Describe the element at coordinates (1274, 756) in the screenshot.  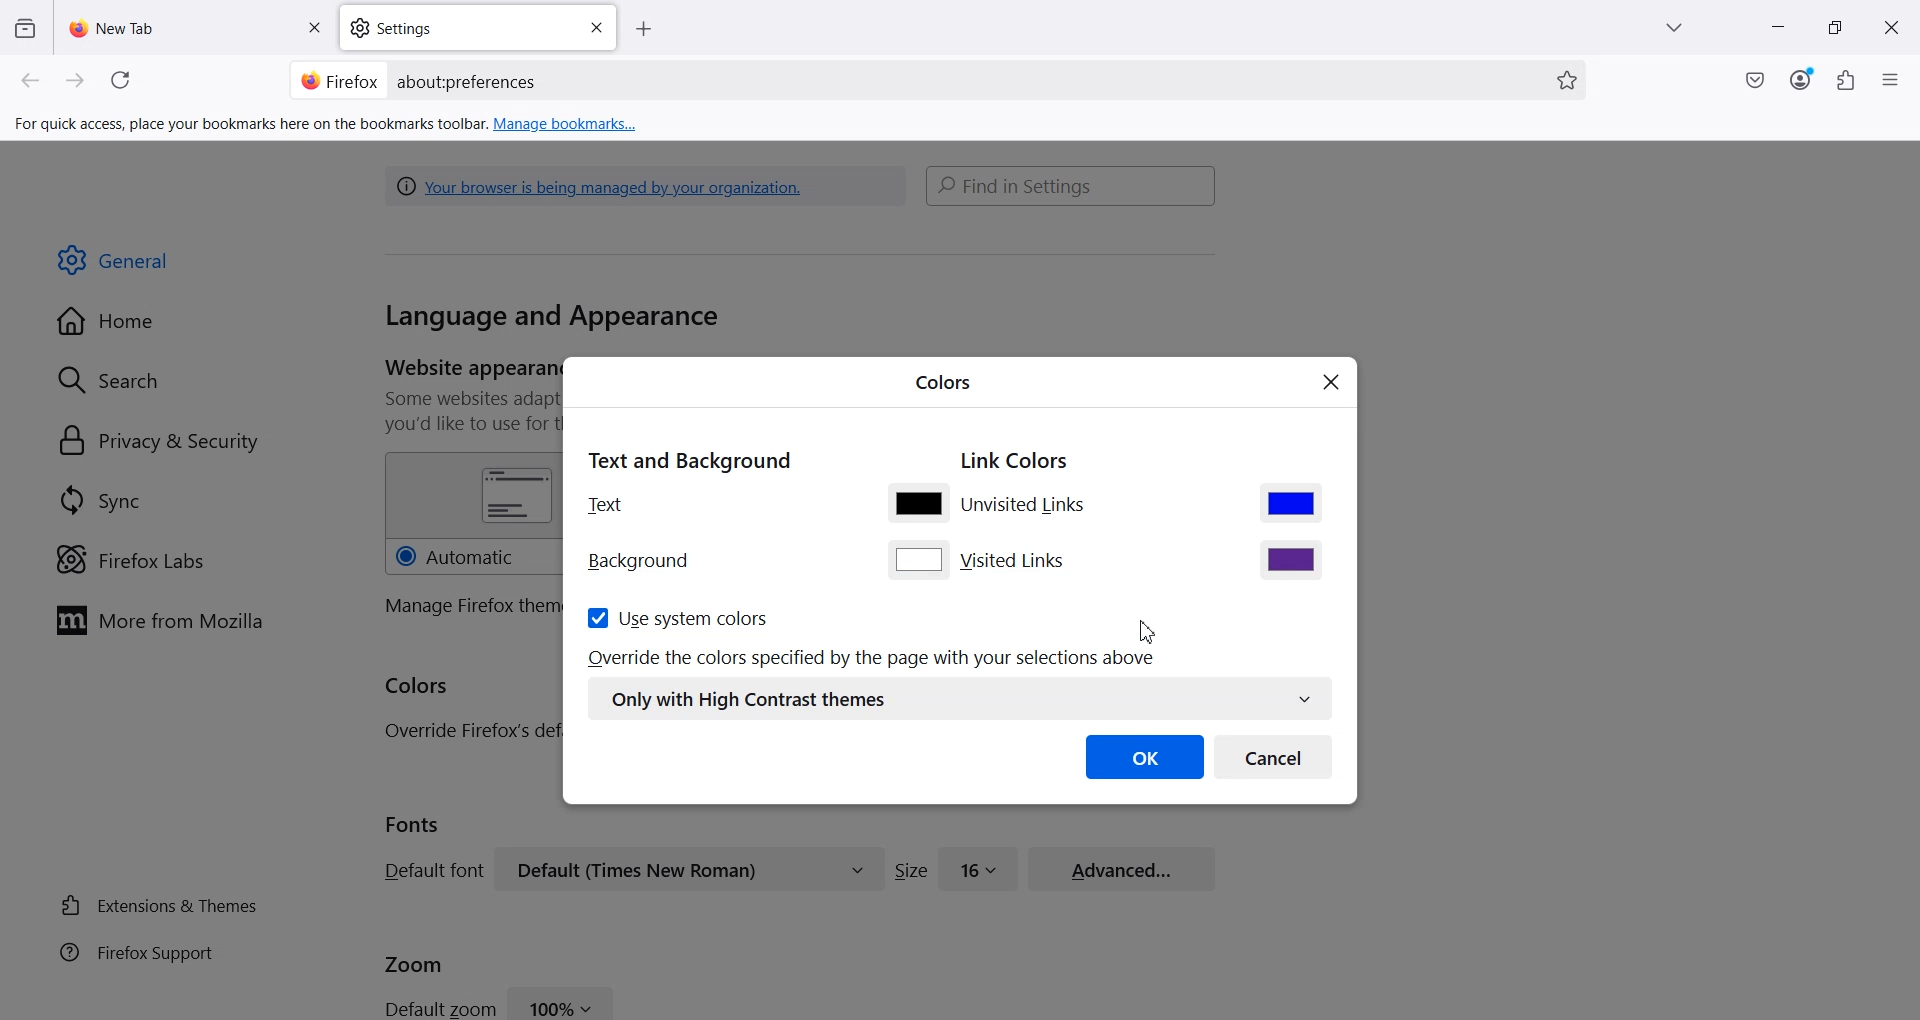
I see `Cancel` at that location.